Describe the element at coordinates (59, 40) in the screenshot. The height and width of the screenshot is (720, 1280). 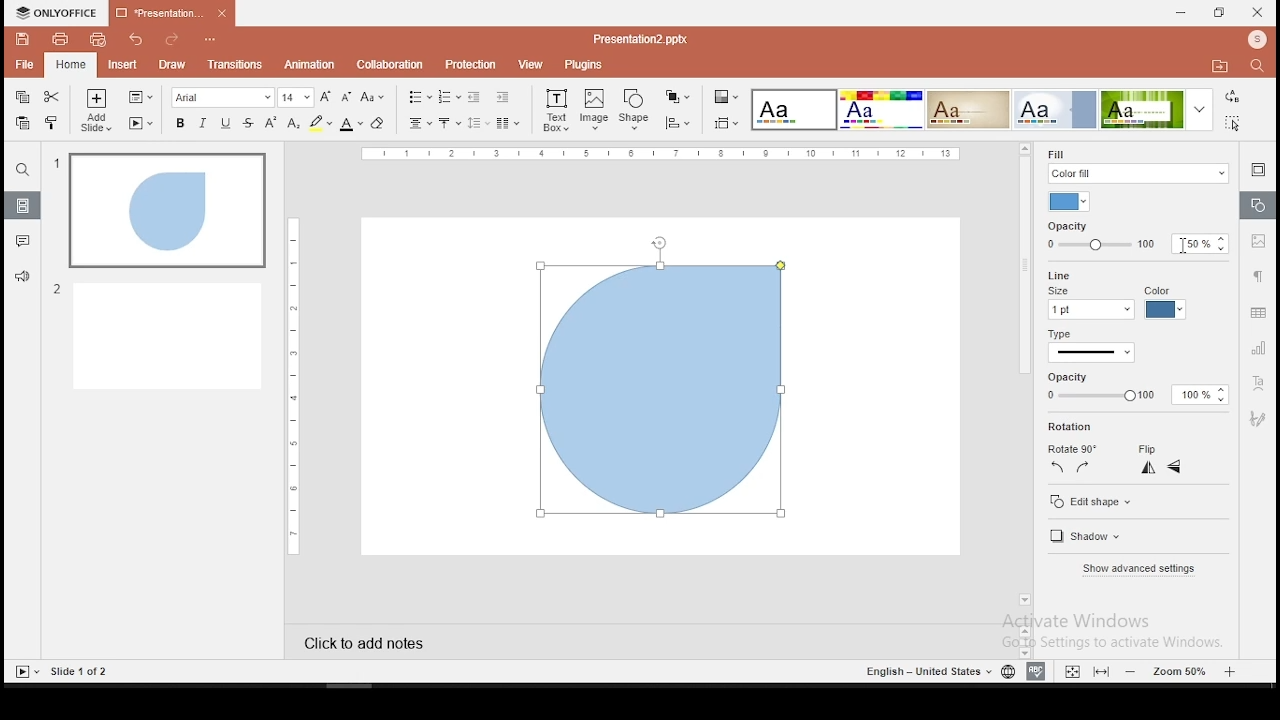
I see `print file` at that location.